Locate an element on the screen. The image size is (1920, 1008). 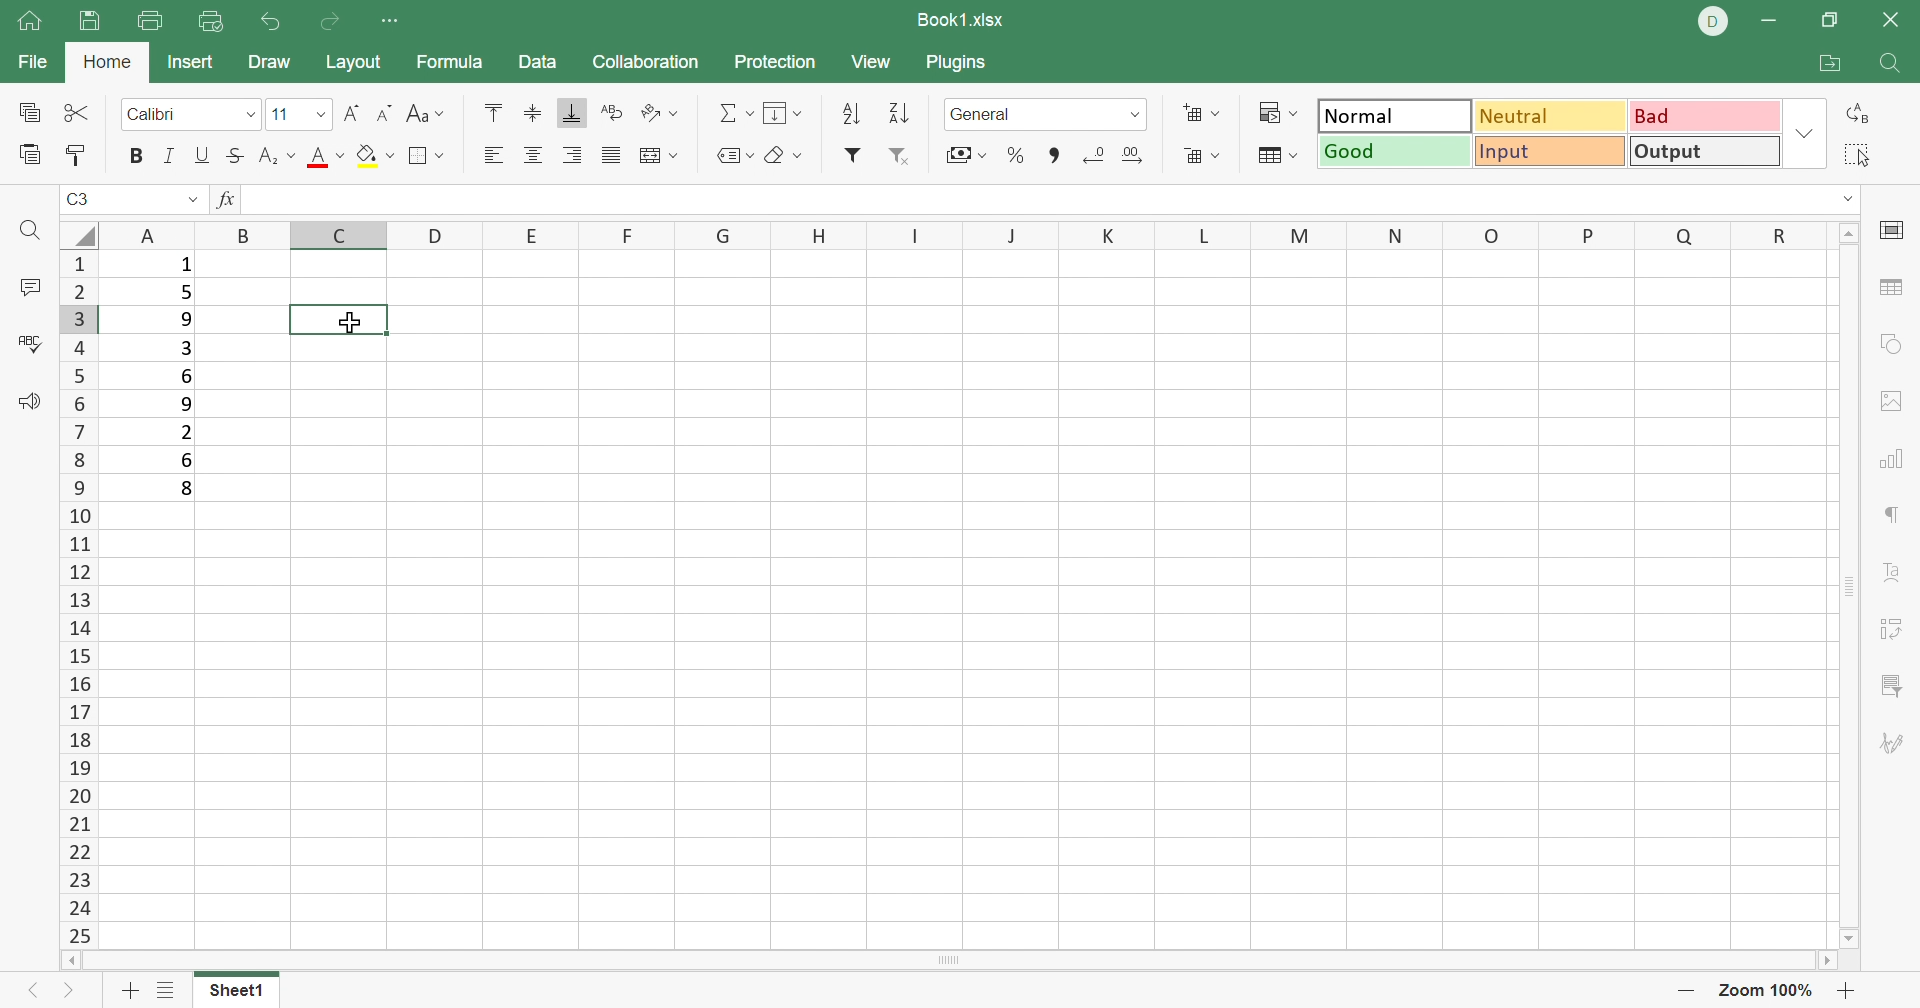
Insert cells is located at coordinates (1204, 114).